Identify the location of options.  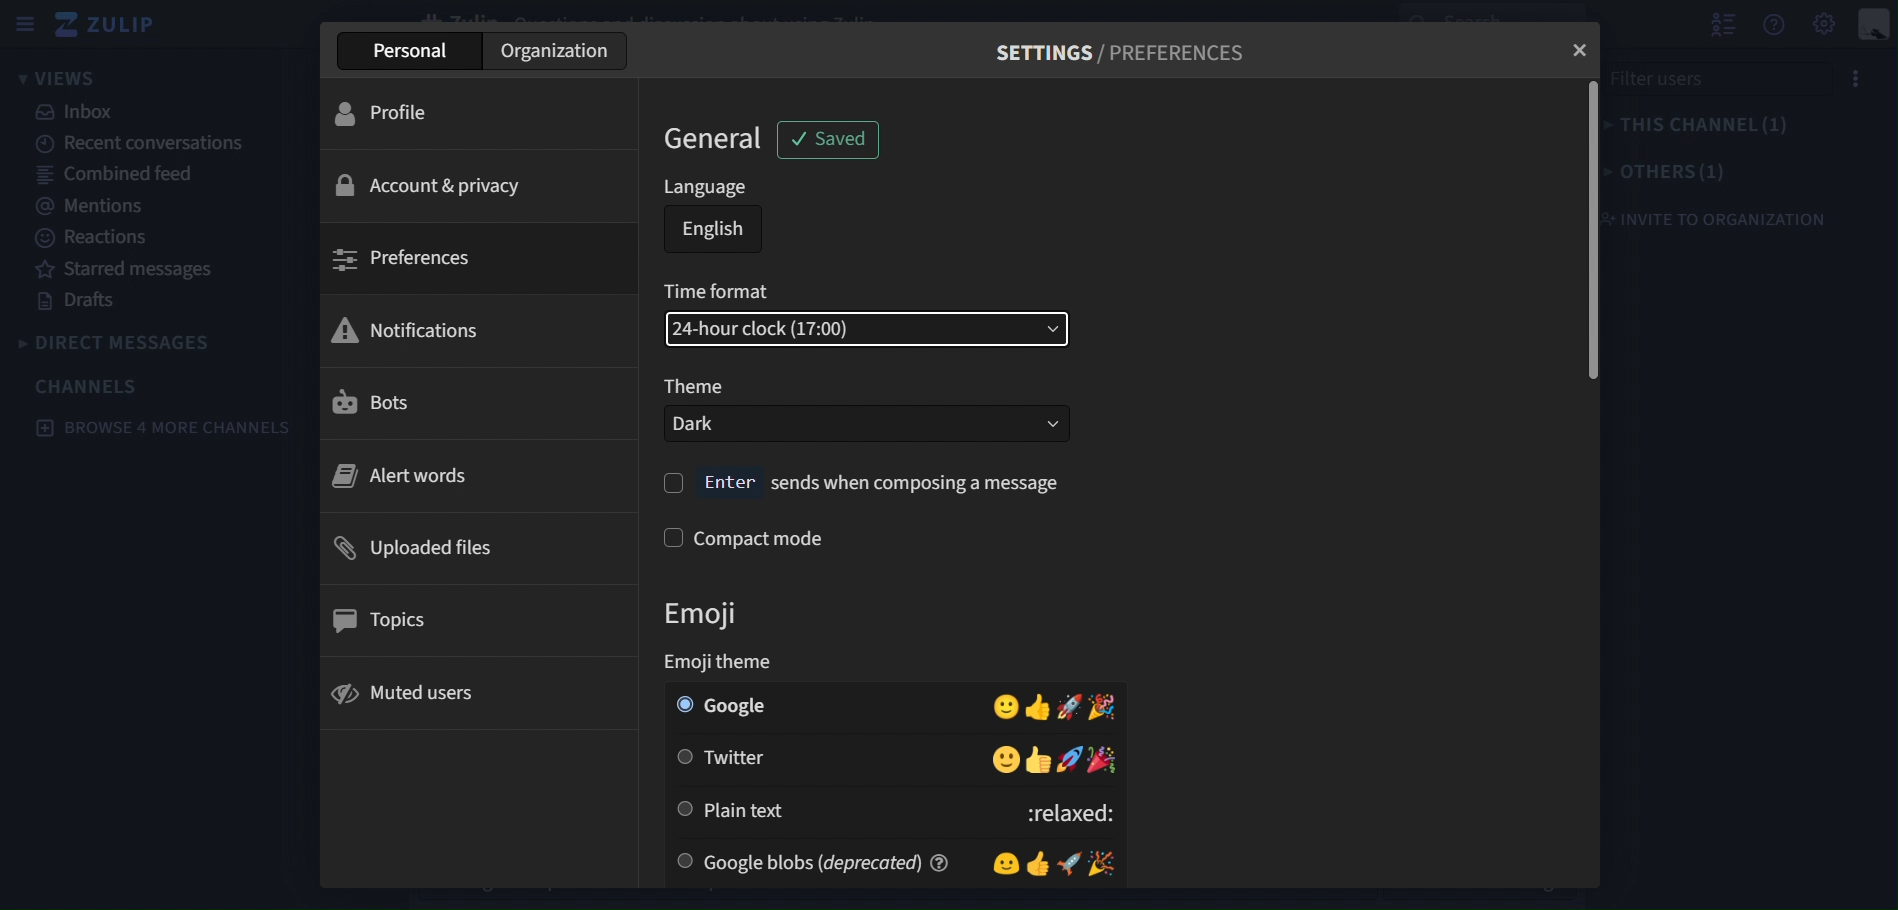
(1858, 76).